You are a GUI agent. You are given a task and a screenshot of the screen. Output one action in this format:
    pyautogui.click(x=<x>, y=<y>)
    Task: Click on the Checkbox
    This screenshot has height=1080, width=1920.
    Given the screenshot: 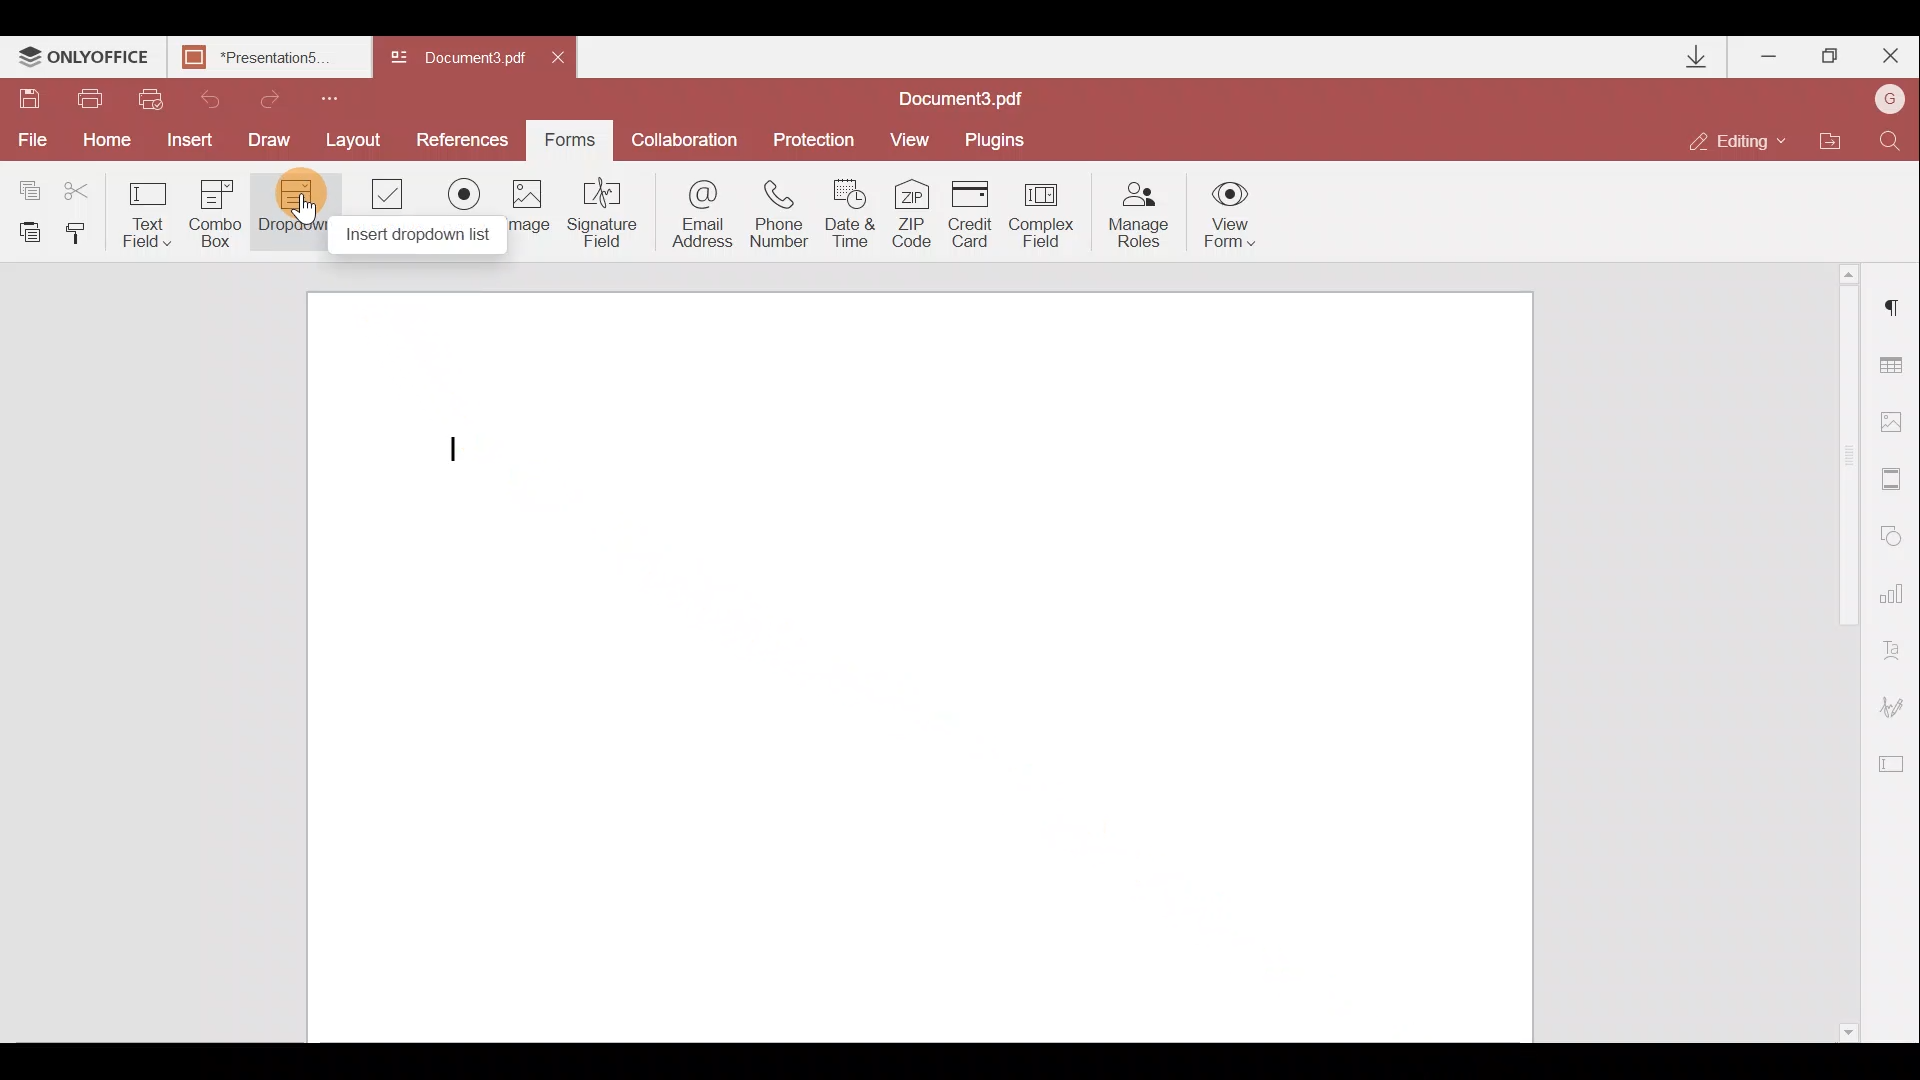 What is the action you would take?
    pyautogui.click(x=384, y=209)
    